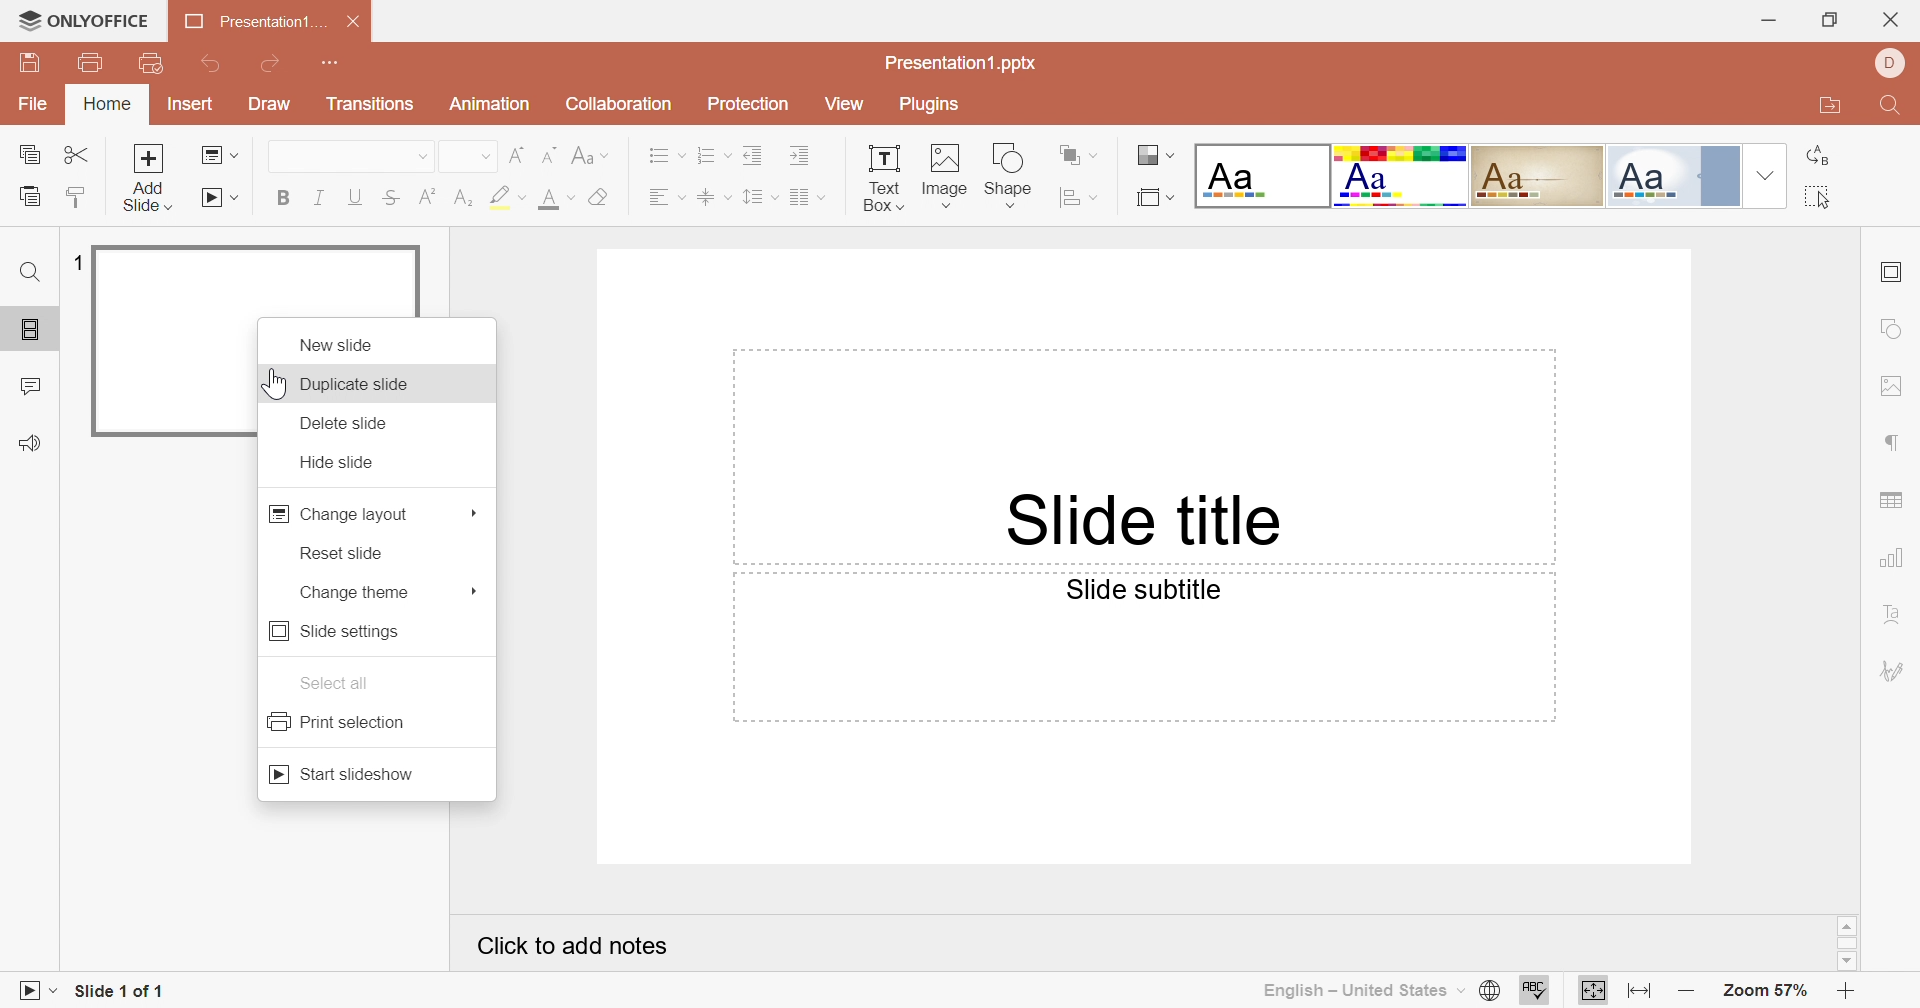 This screenshot has width=1920, height=1008. What do you see at coordinates (82, 195) in the screenshot?
I see `Copy style` at bounding box center [82, 195].